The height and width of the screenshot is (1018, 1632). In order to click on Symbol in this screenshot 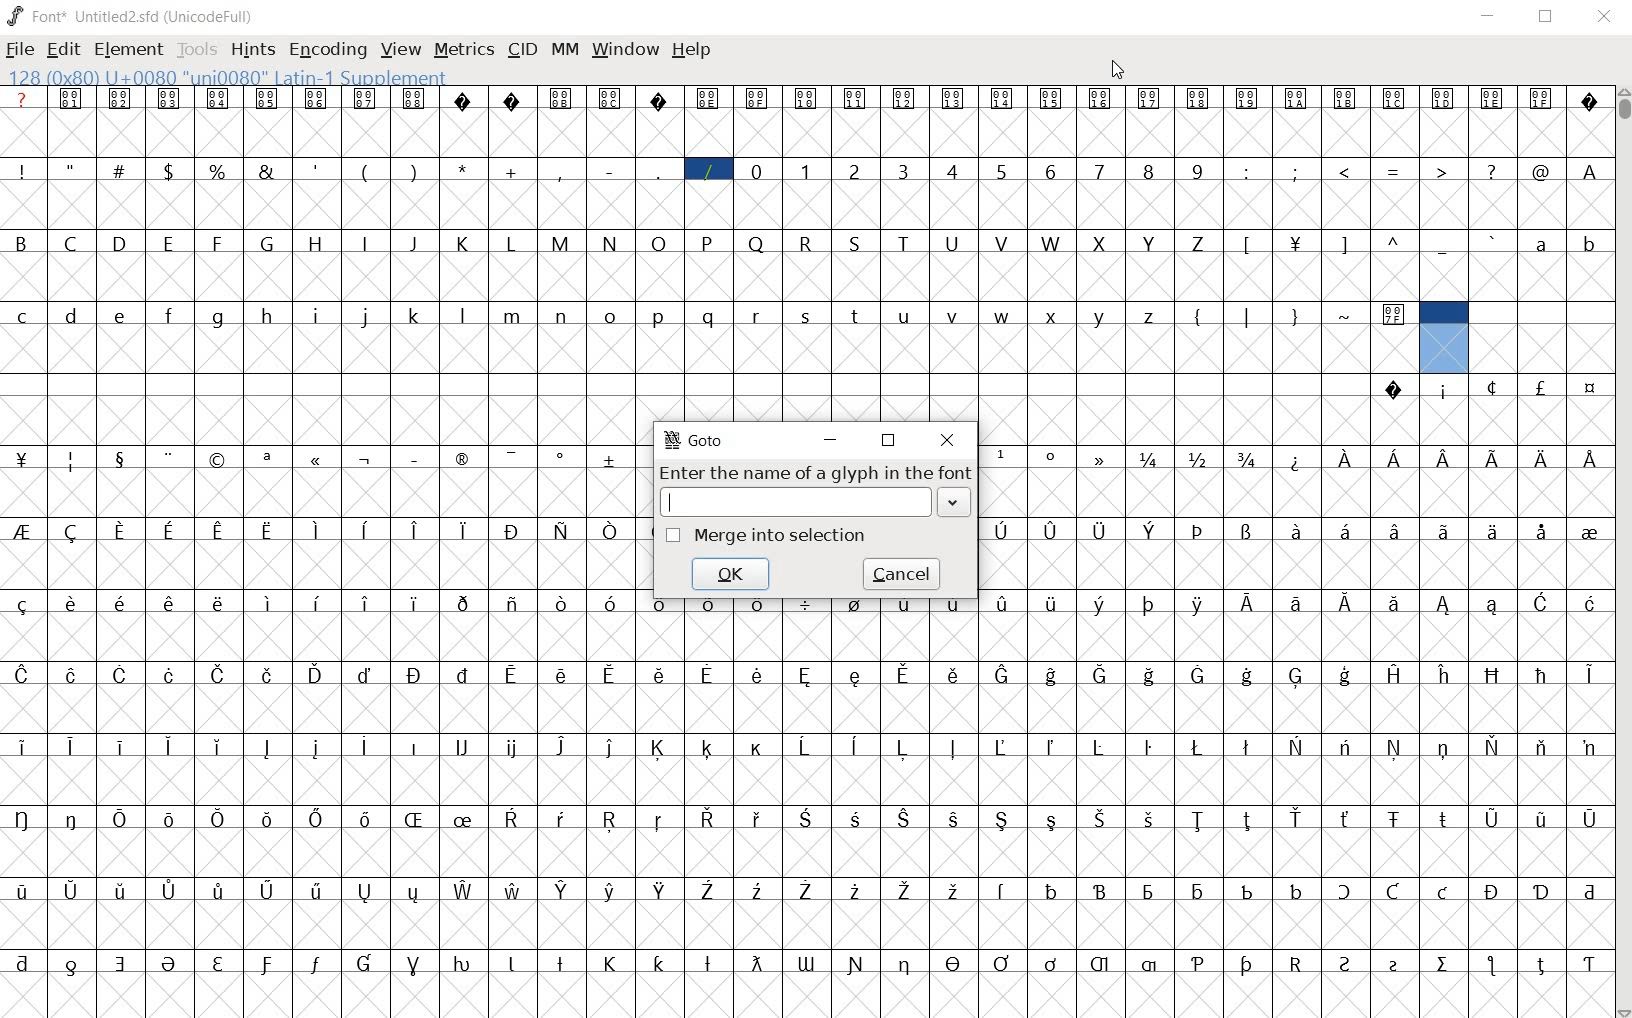, I will do `click(857, 601)`.